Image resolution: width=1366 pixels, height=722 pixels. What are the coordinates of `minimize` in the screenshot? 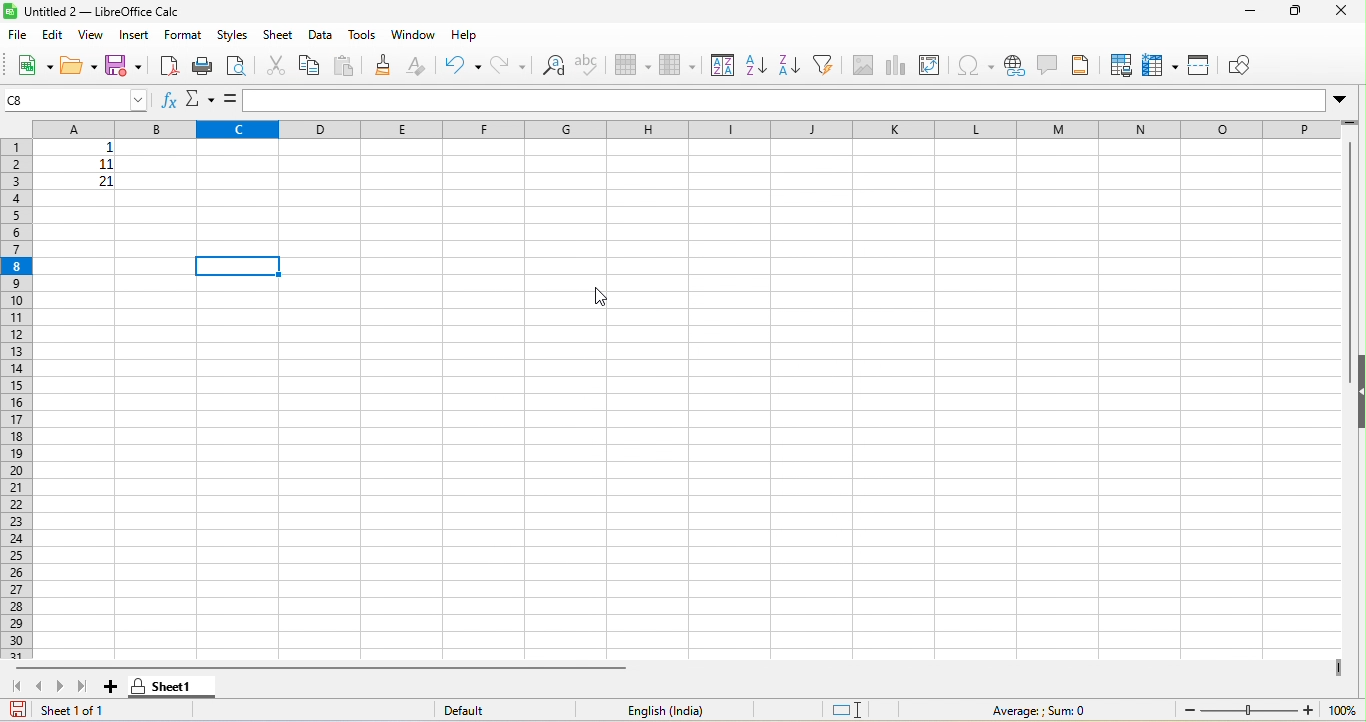 It's located at (1253, 12).